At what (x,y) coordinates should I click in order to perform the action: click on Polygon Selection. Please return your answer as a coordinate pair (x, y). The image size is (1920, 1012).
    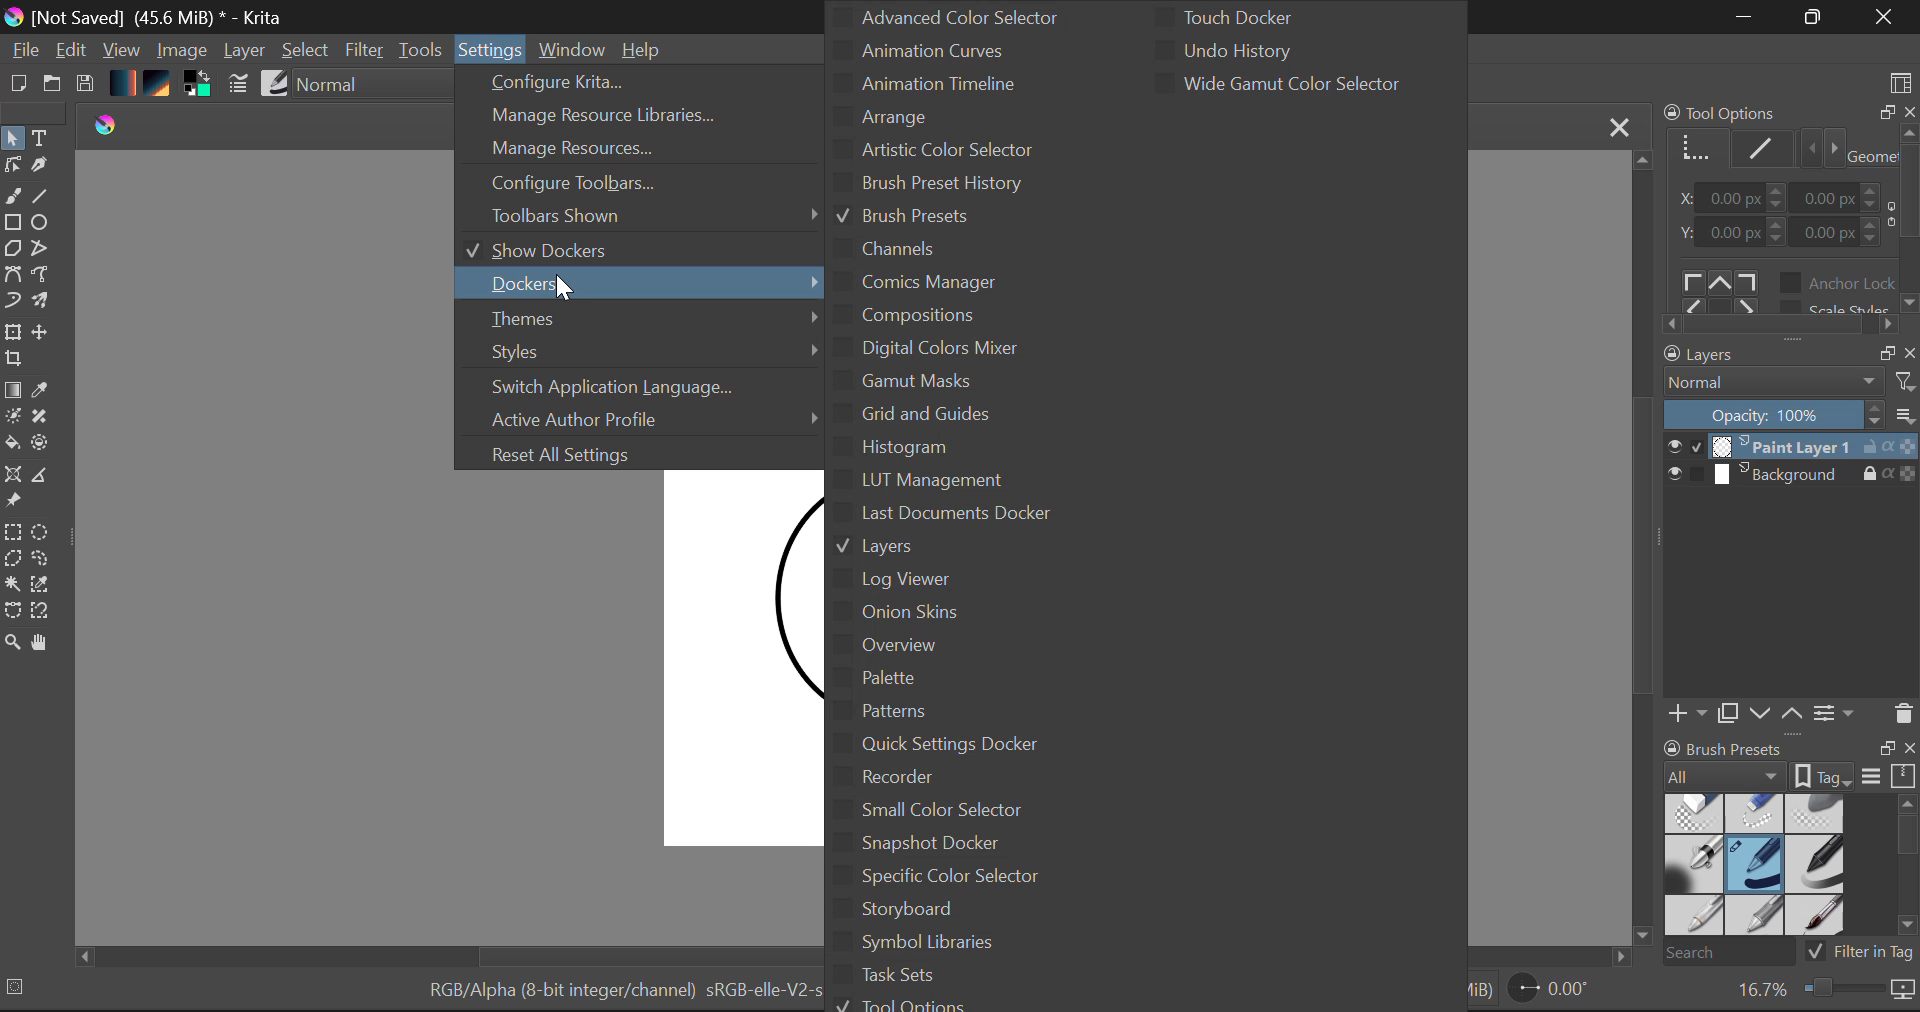
    Looking at the image, I should click on (13, 560).